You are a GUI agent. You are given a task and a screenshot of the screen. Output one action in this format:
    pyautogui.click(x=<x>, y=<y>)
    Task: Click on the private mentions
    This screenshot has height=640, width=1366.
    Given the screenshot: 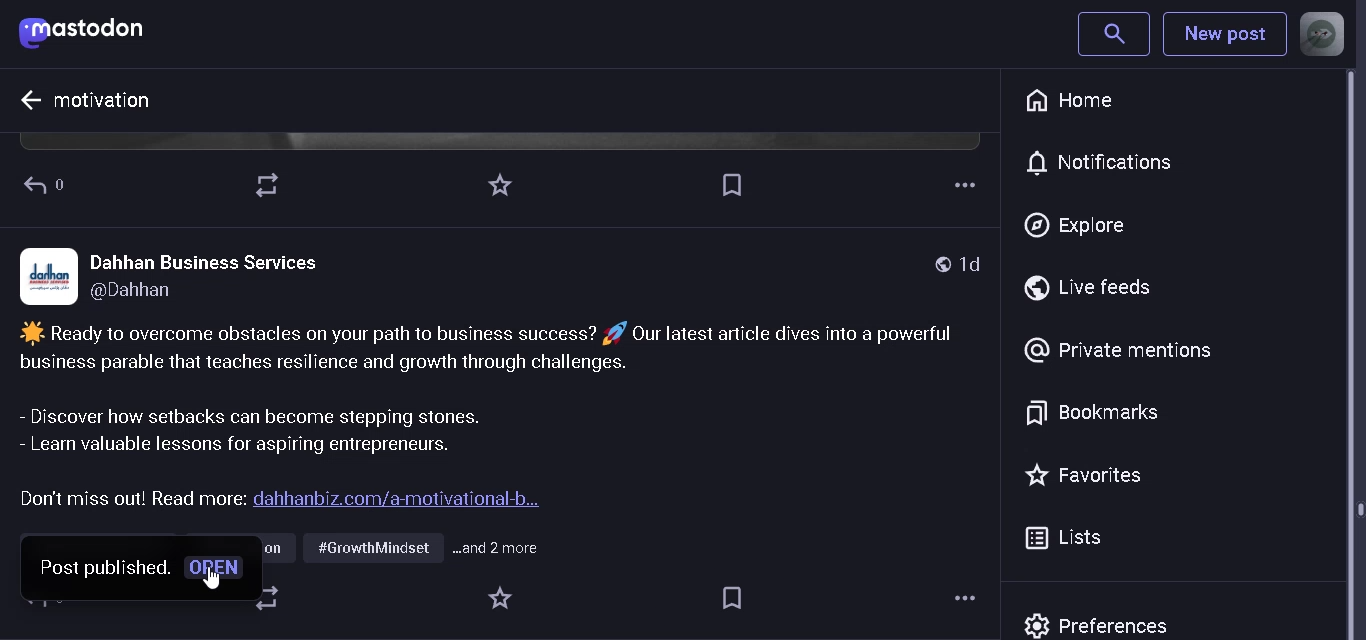 What is the action you would take?
    pyautogui.click(x=1117, y=349)
    